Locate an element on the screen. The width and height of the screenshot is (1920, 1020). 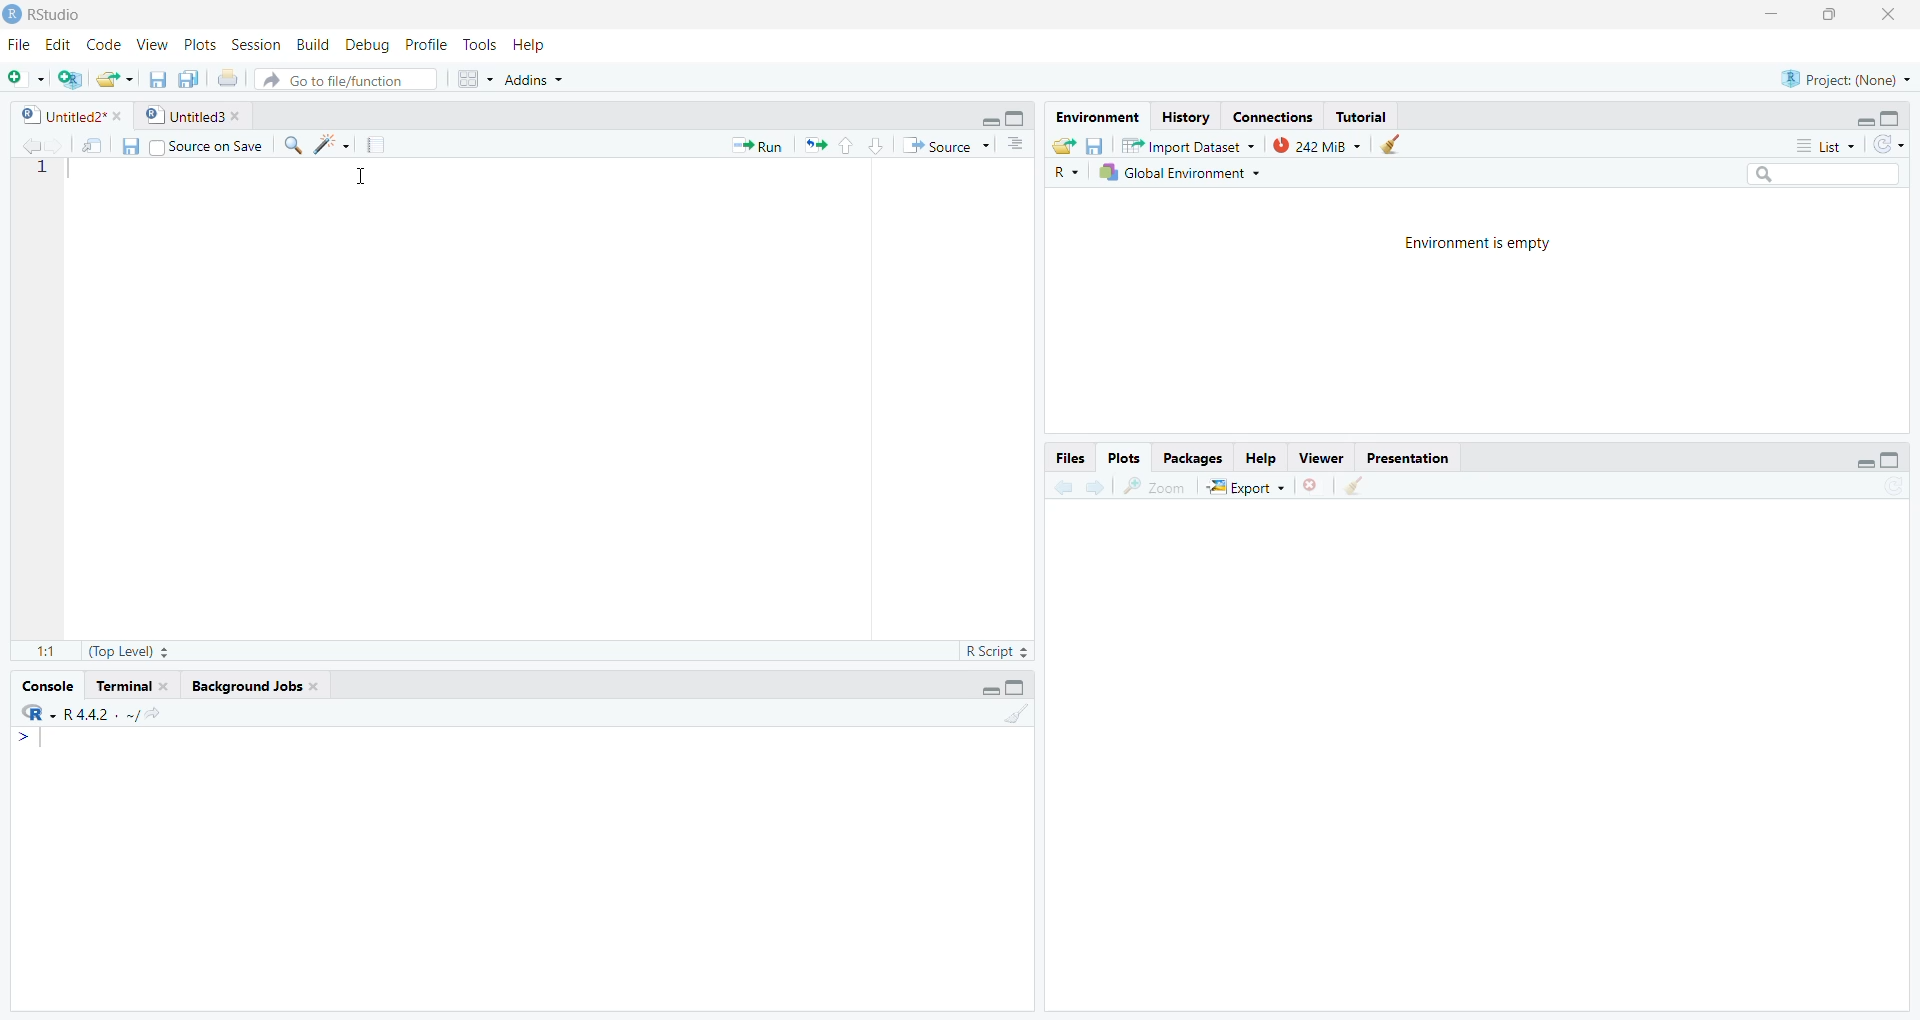
Run is located at coordinates (759, 145).